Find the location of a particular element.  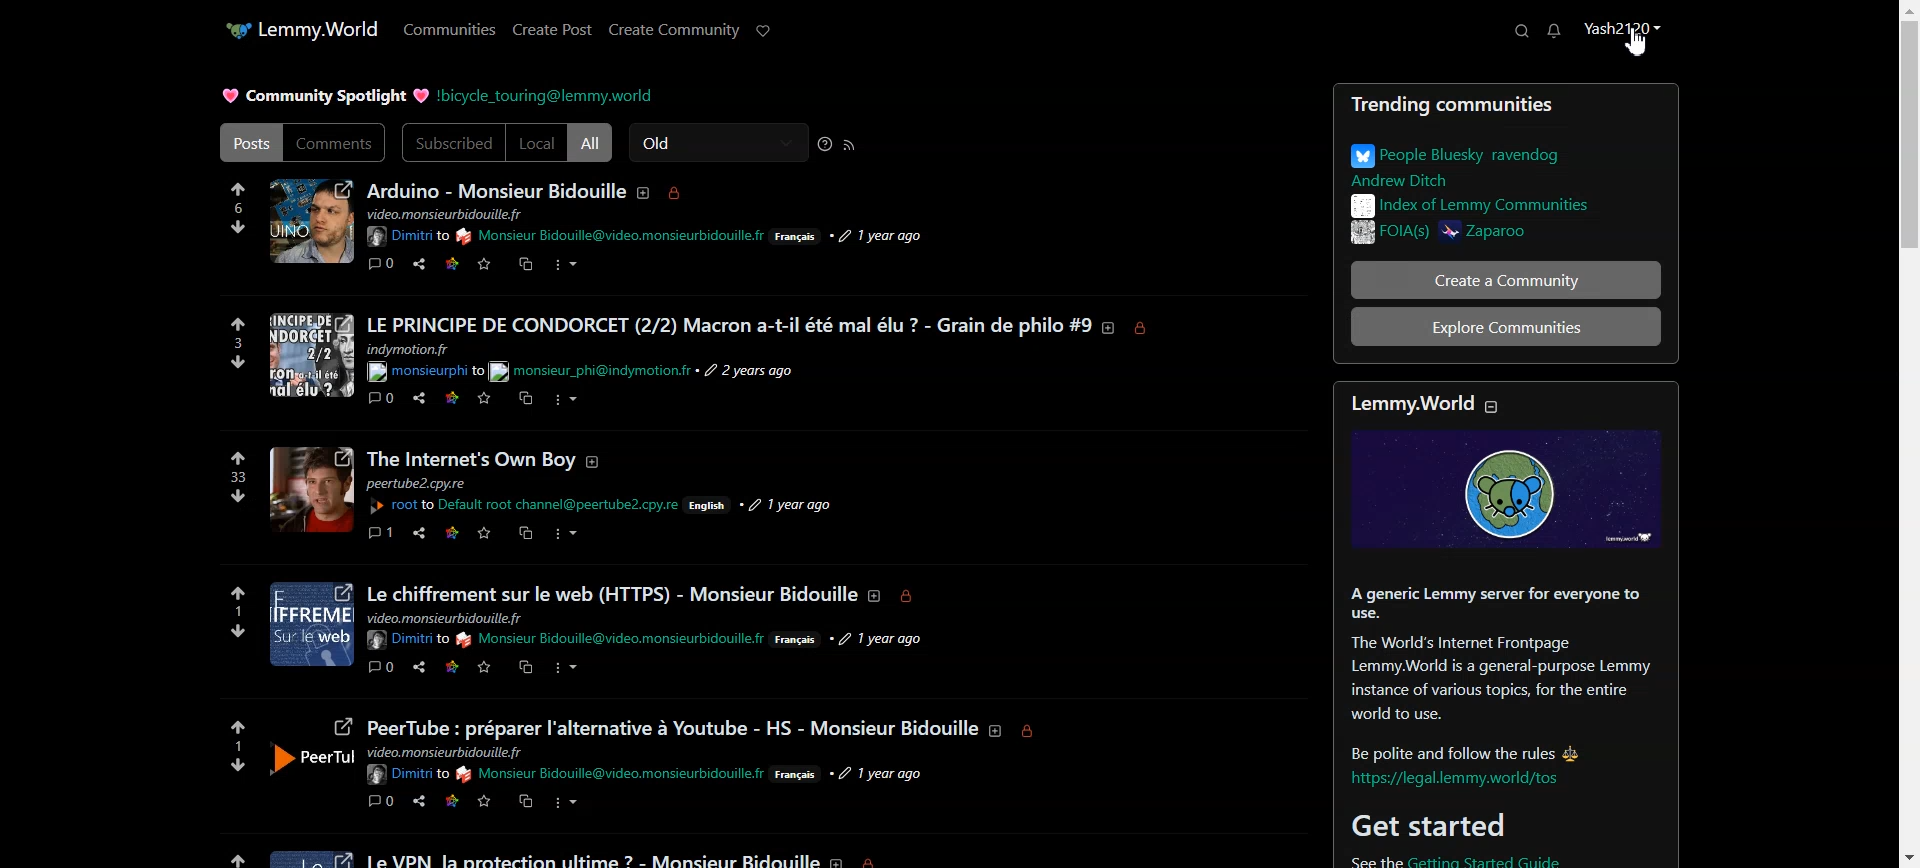

Comment is located at coordinates (382, 263).